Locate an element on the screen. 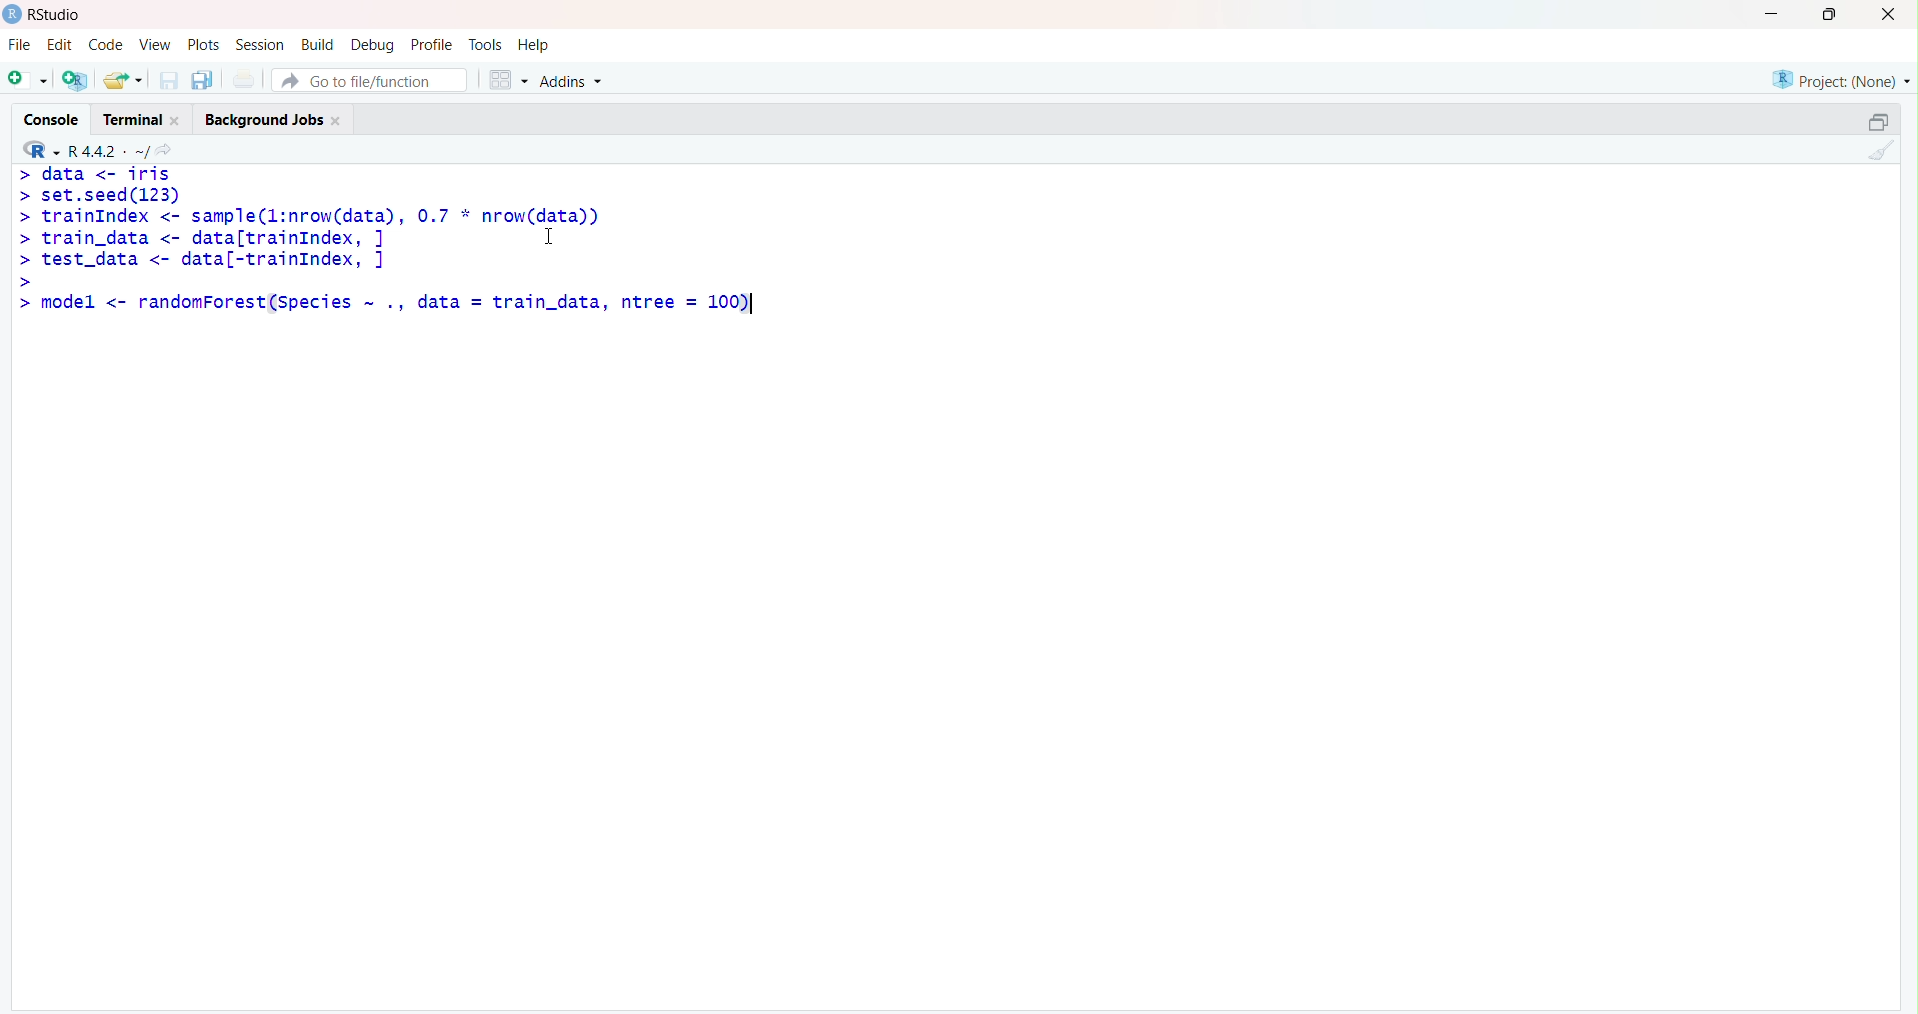 The width and height of the screenshot is (1918, 1014). Save current document (Ctrl + S) is located at coordinates (167, 81).